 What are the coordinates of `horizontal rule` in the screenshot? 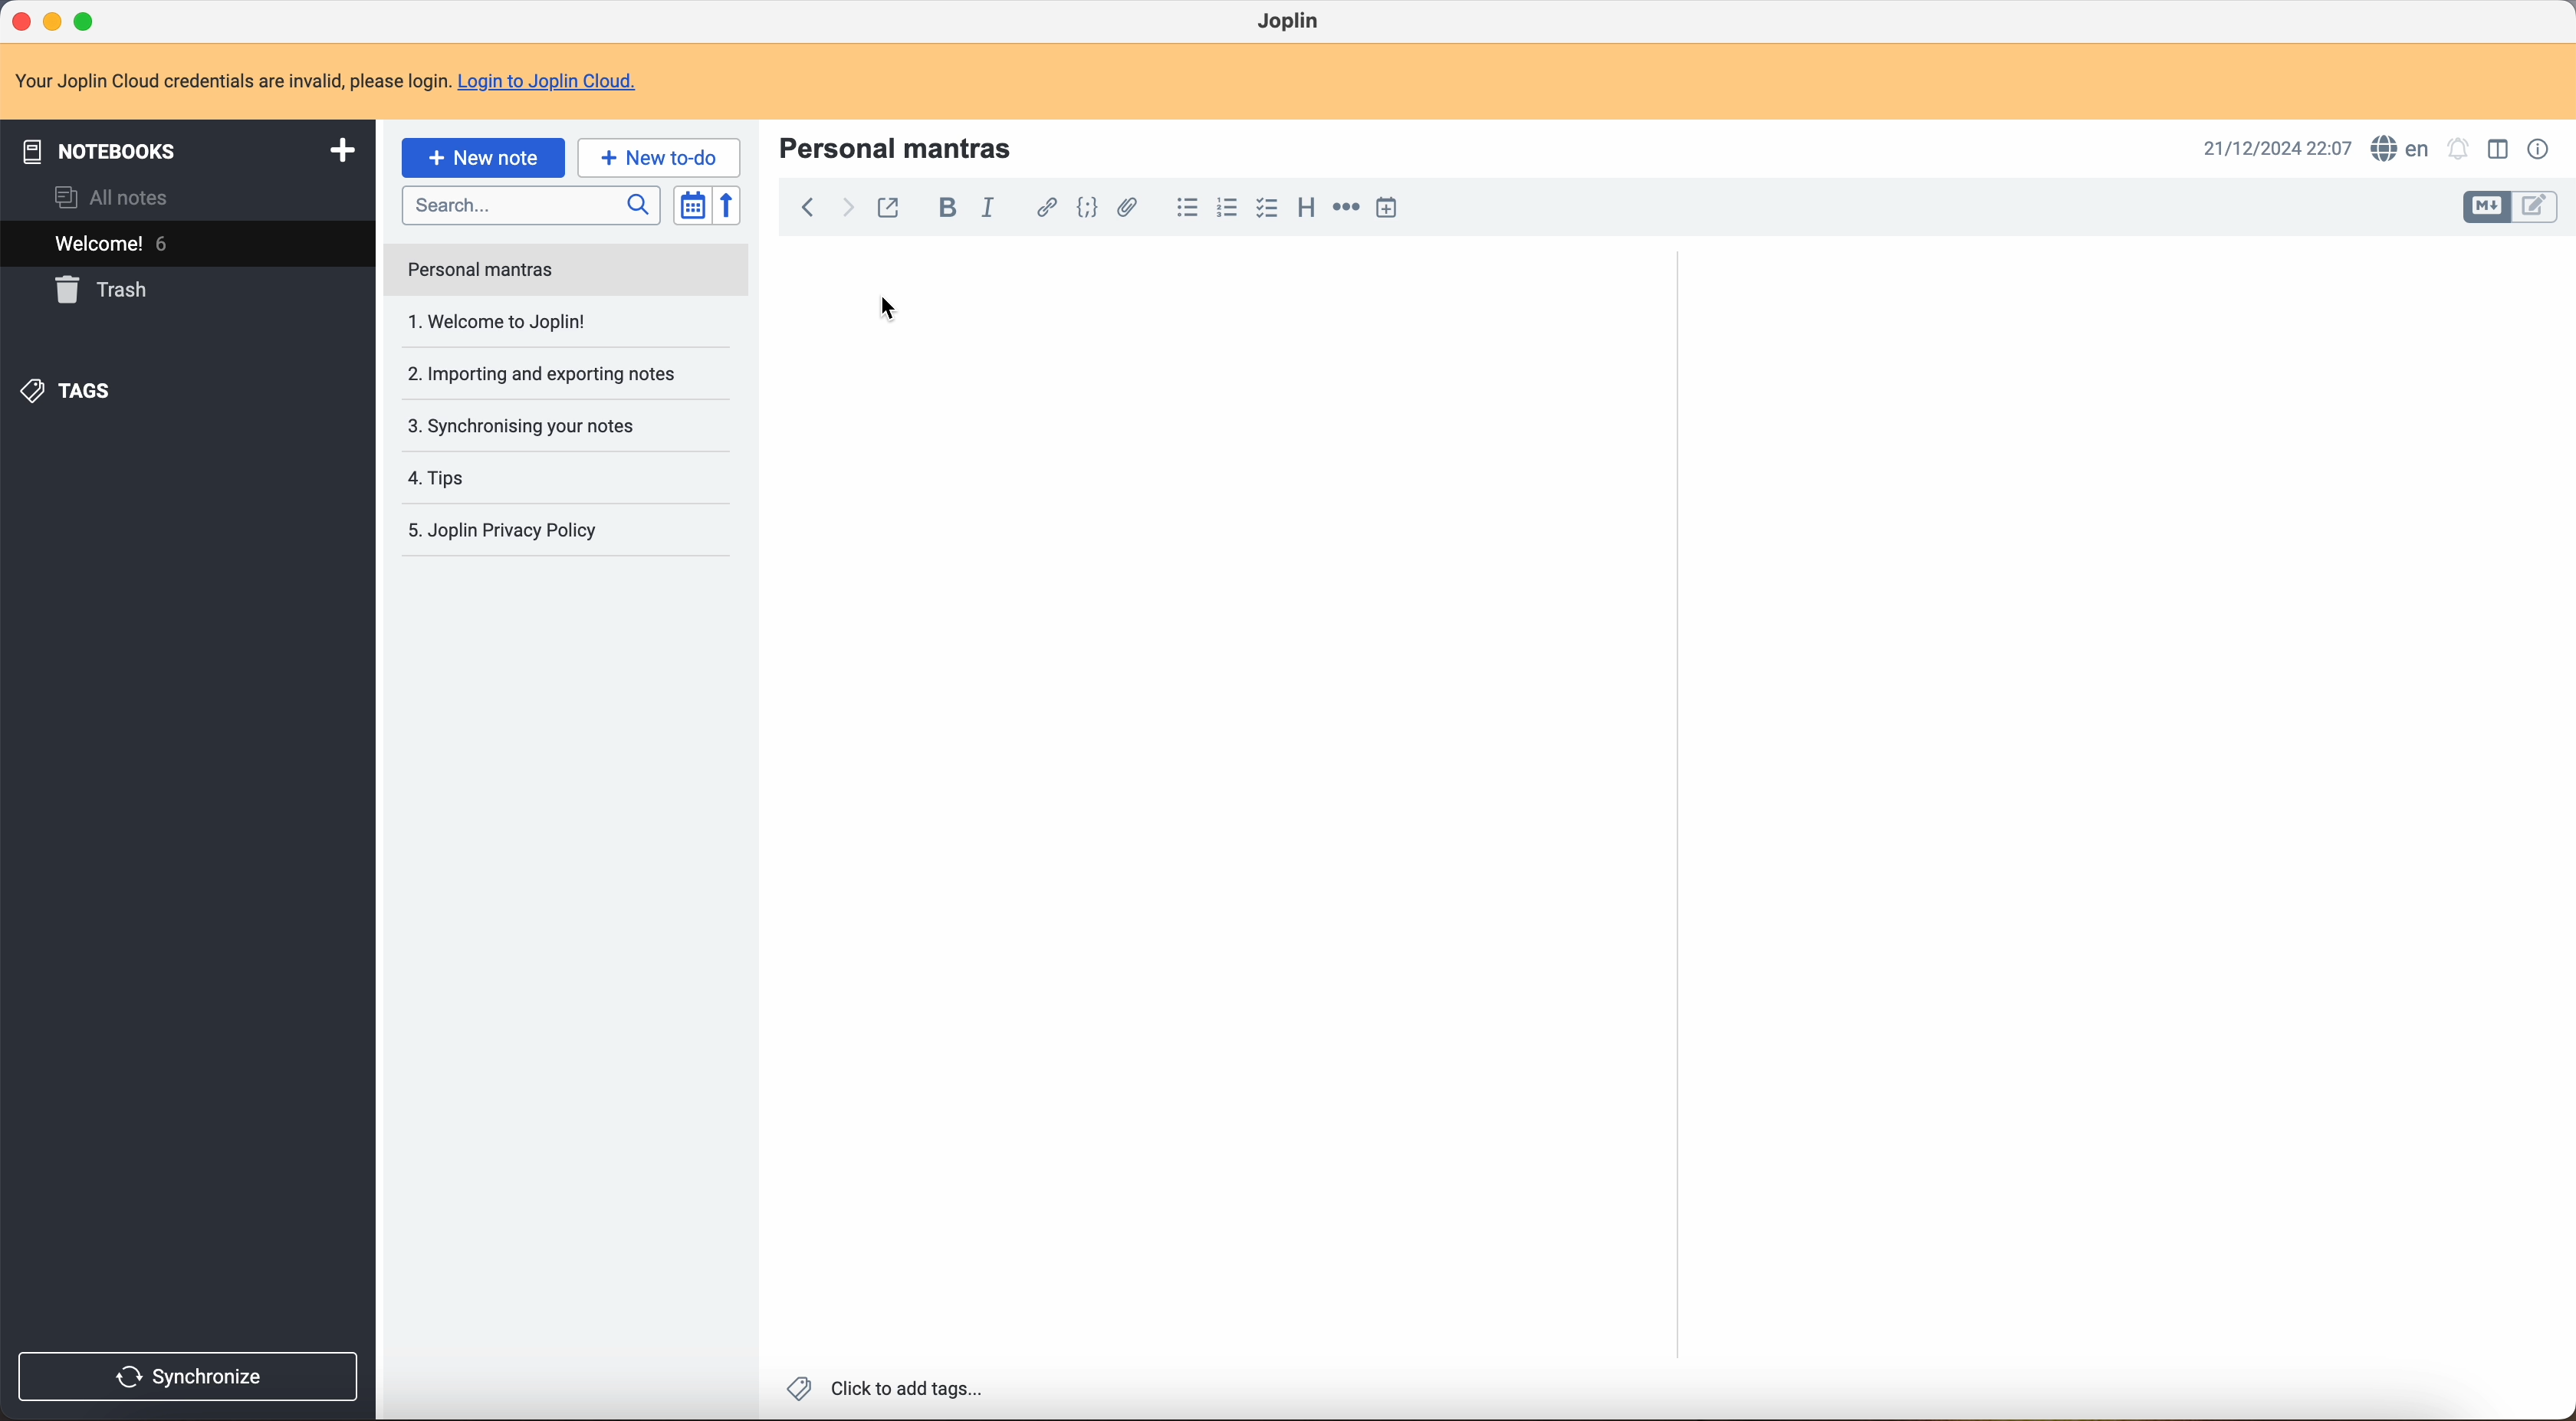 It's located at (1347, 211).